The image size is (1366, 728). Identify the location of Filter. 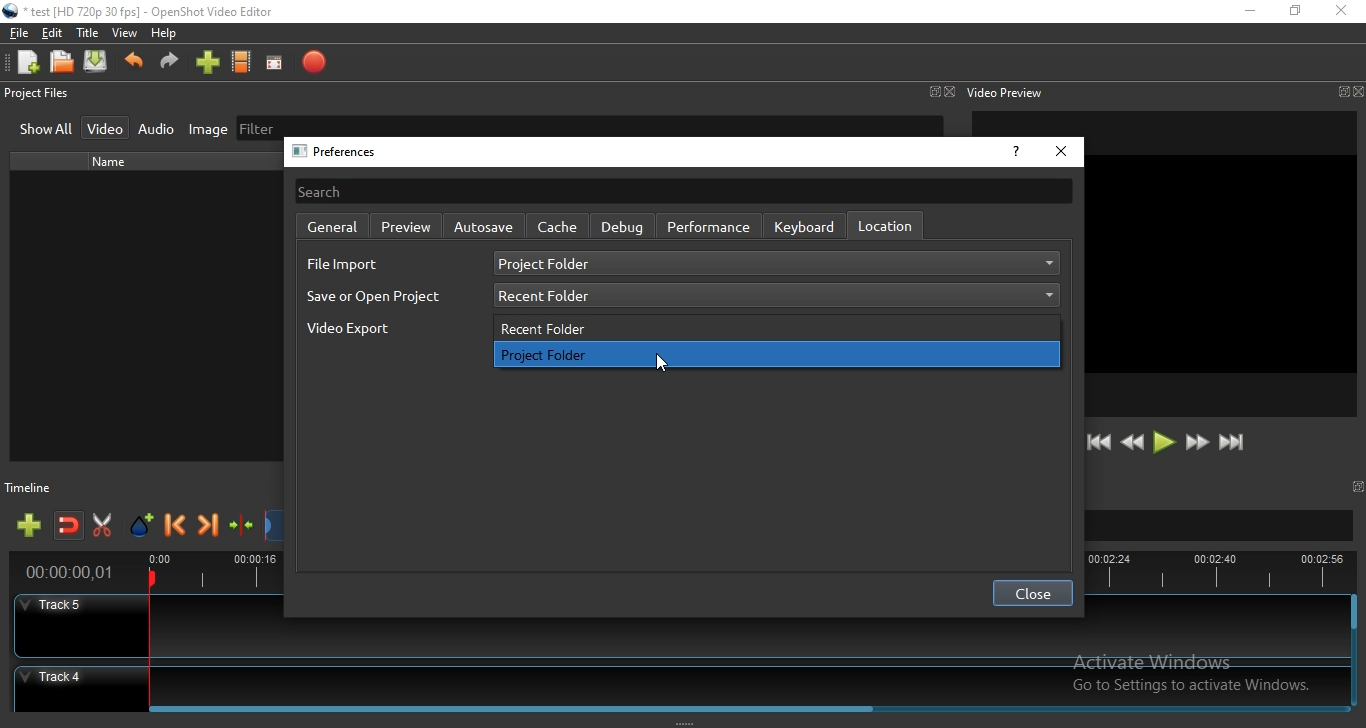
(589, 125).